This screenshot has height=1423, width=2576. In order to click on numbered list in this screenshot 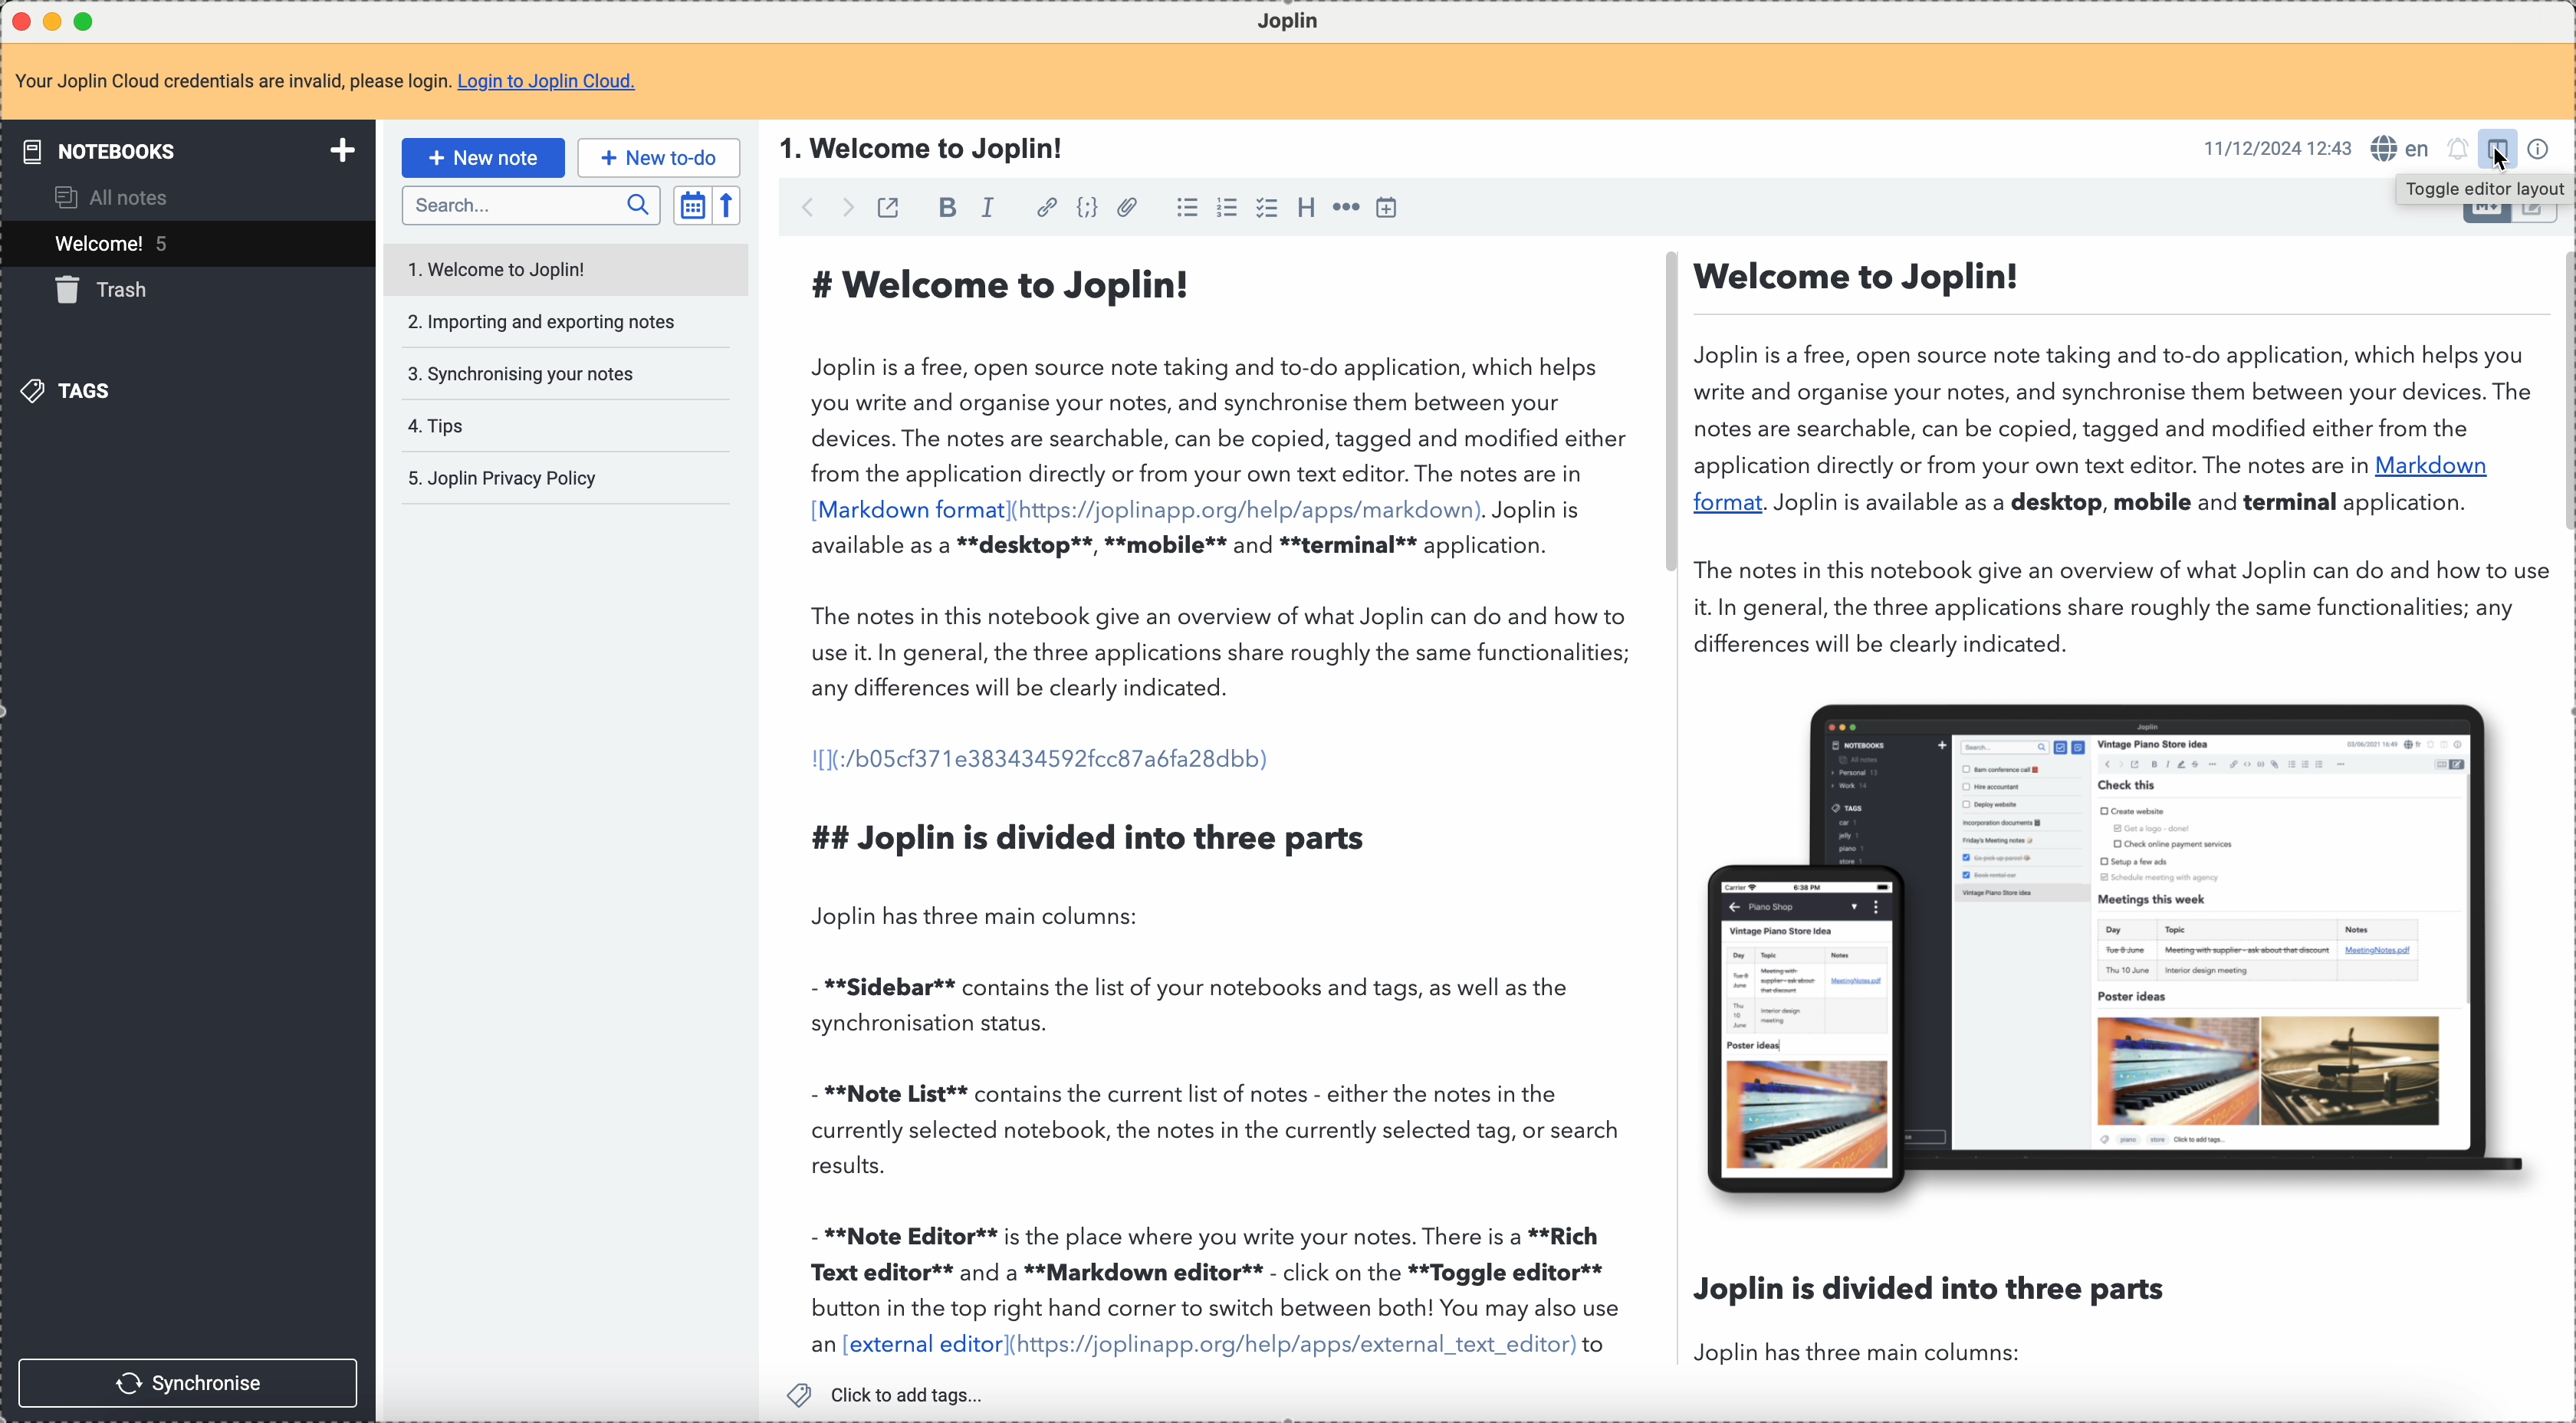, I will do `click(1230, 207)`.